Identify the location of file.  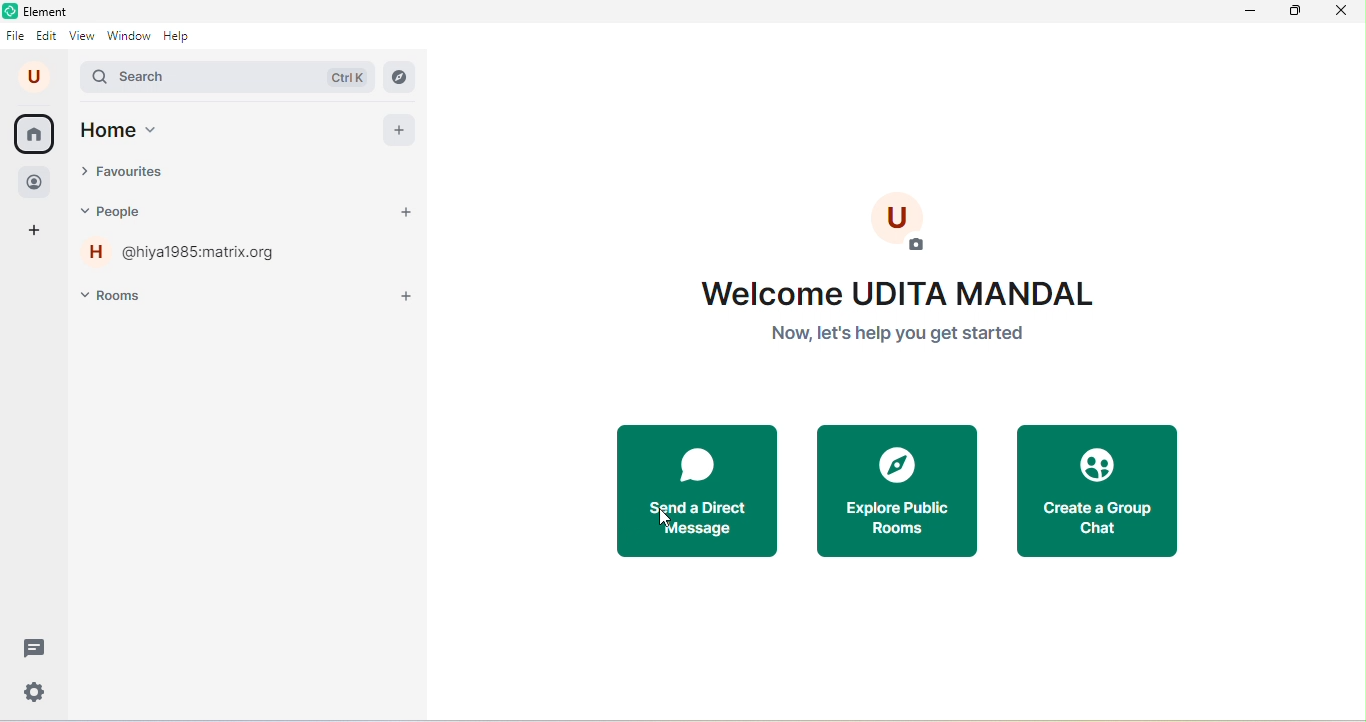
(16, 34).